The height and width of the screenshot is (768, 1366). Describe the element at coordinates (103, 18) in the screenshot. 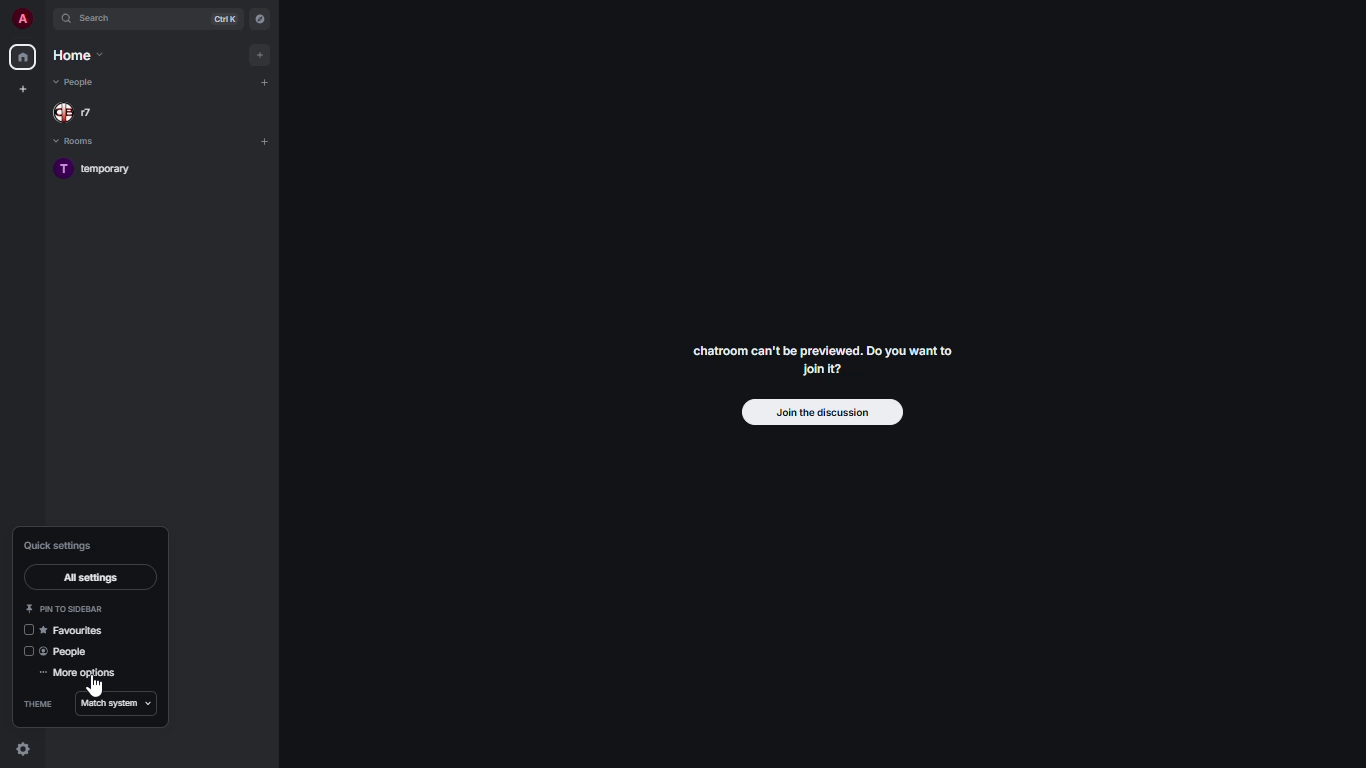

I see `search` at that location.